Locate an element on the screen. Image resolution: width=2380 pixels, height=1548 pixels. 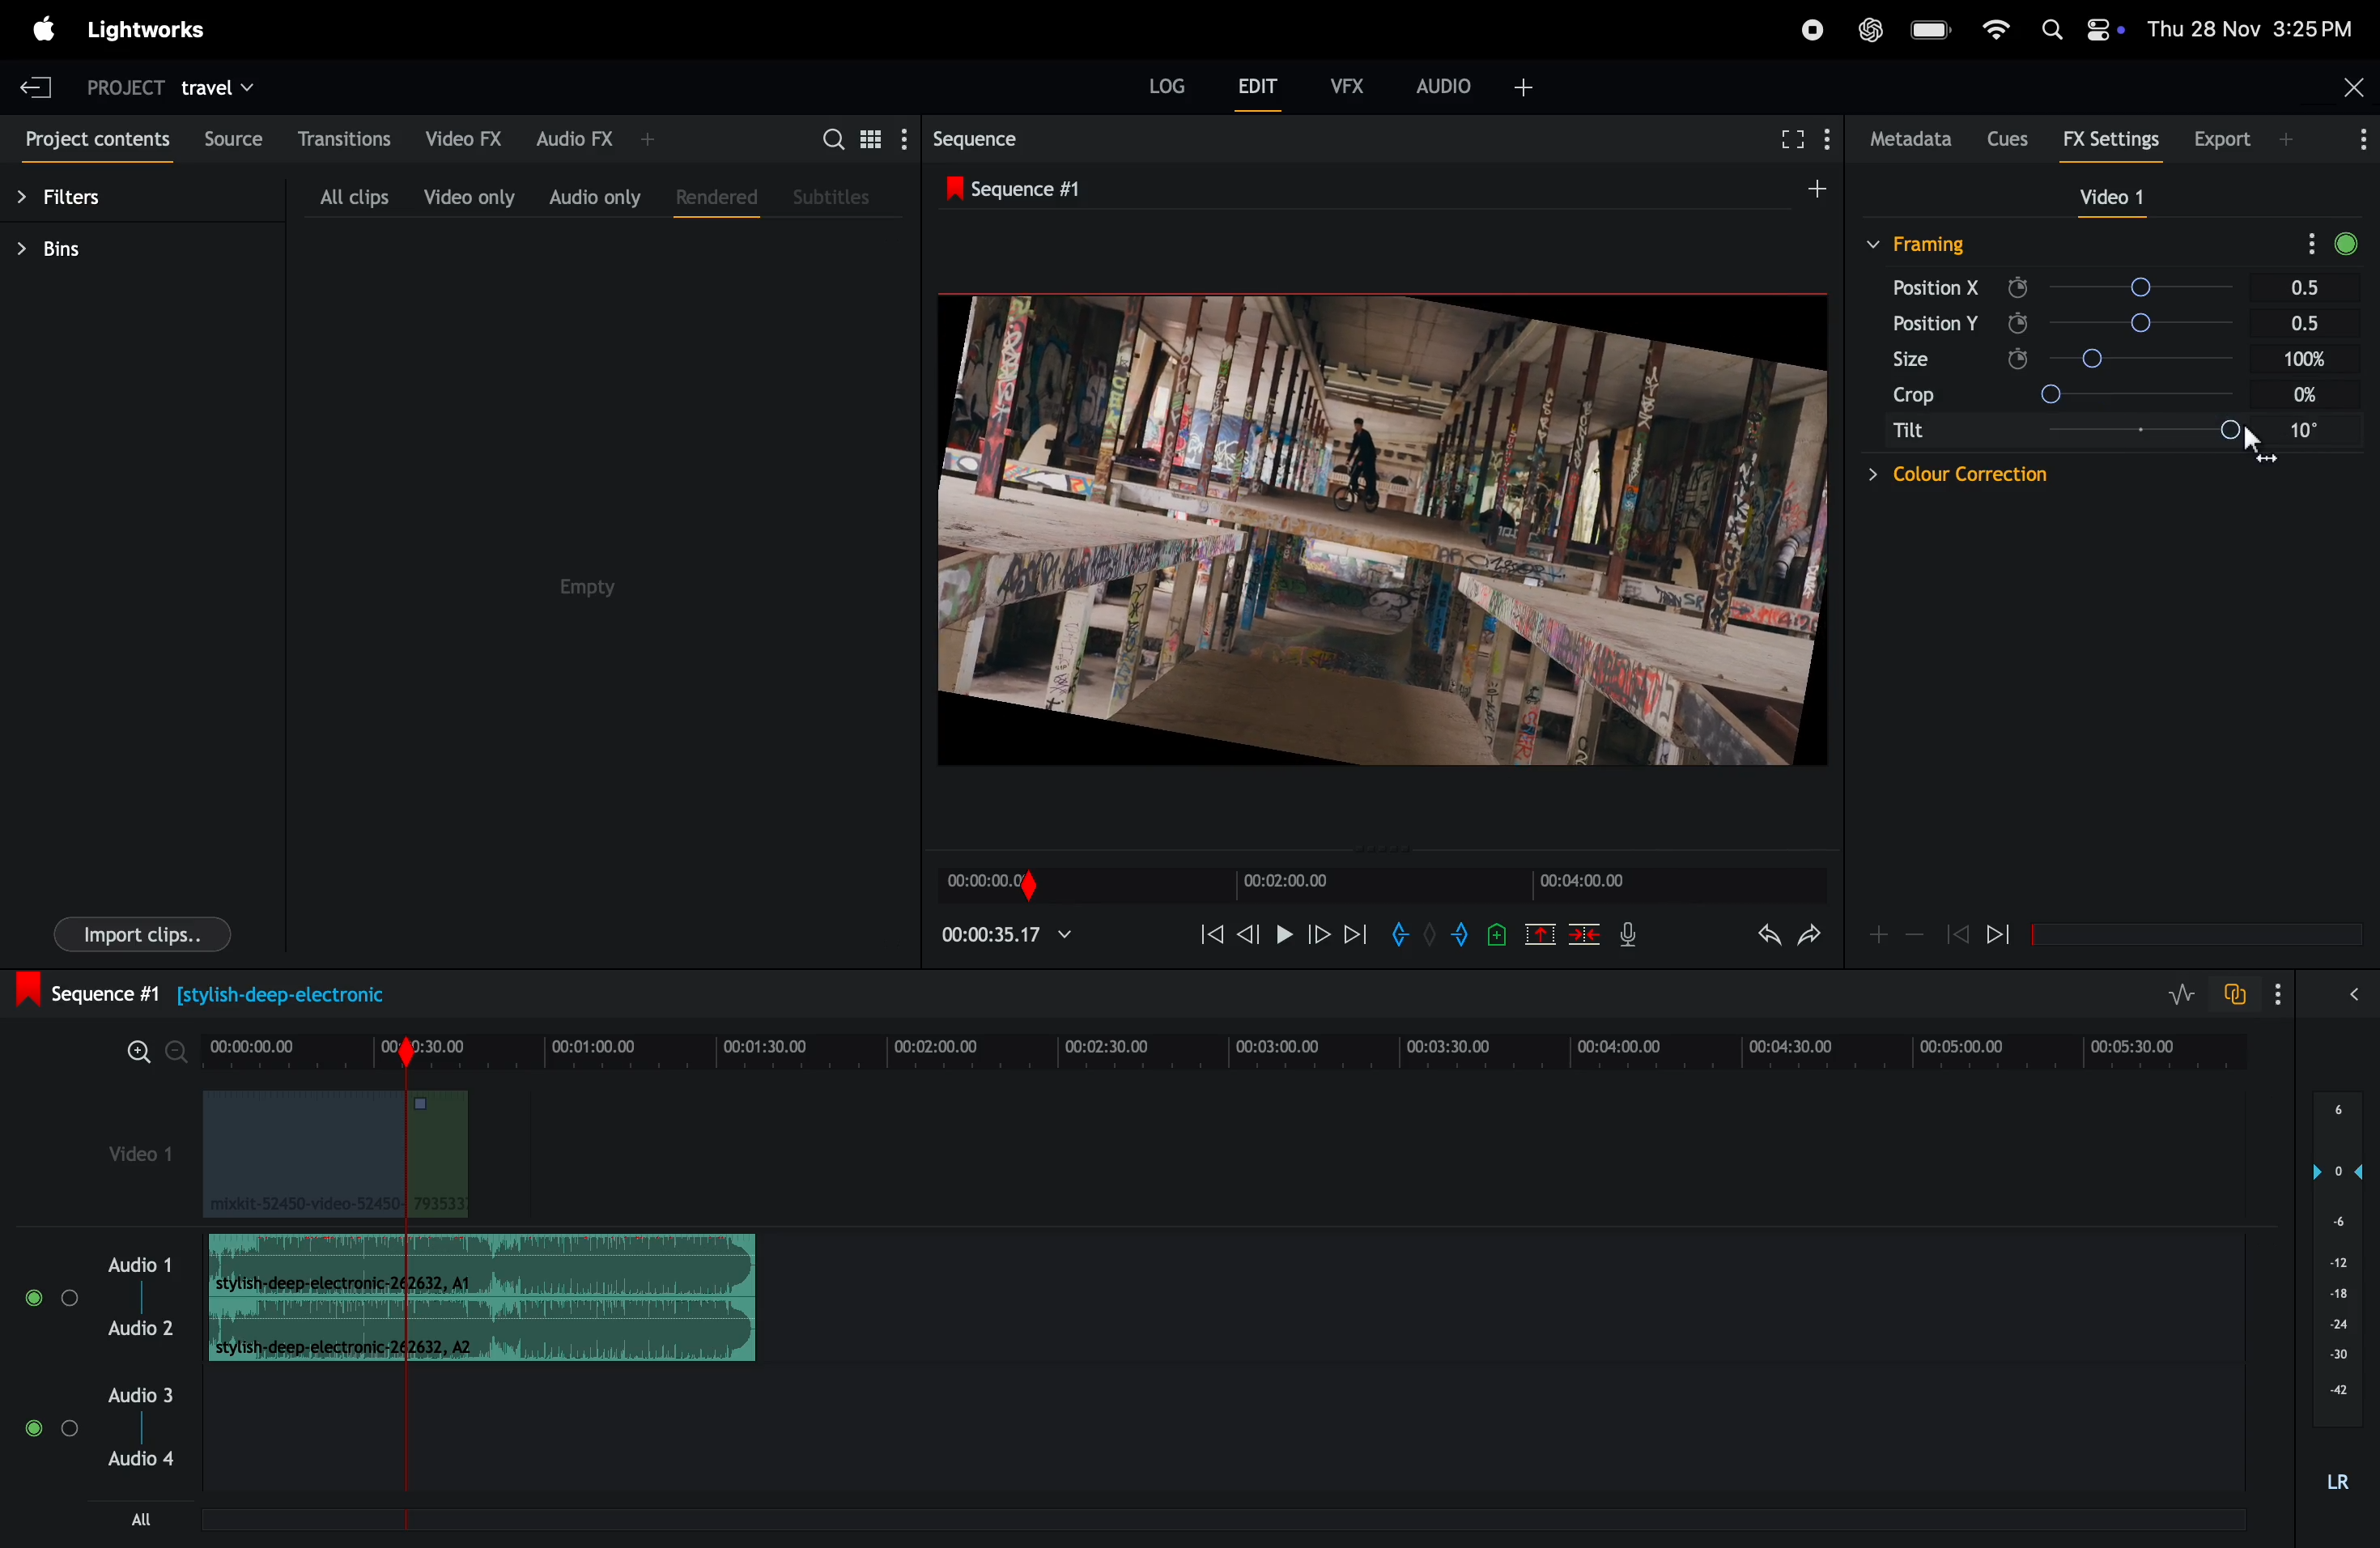
tilt is located at coordinates (1949, 433).